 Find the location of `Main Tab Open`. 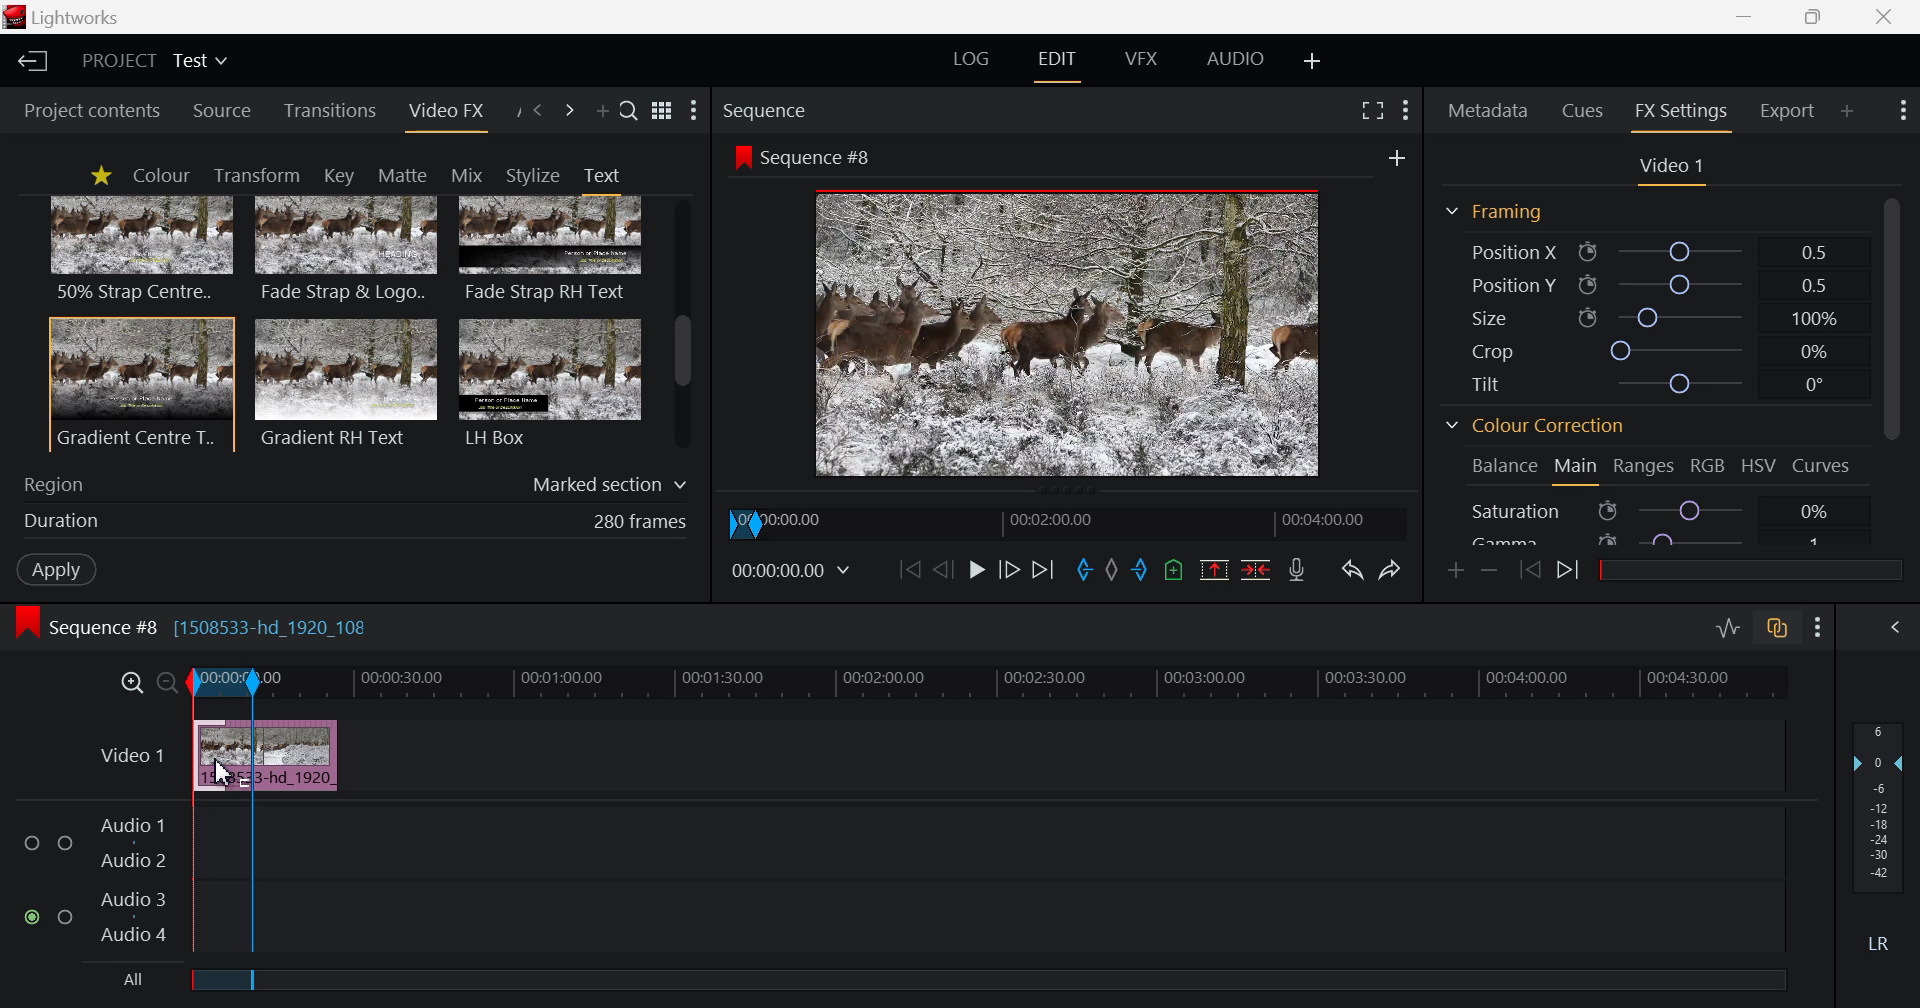

Main Tab Open is located at coordinates (1577, 469).